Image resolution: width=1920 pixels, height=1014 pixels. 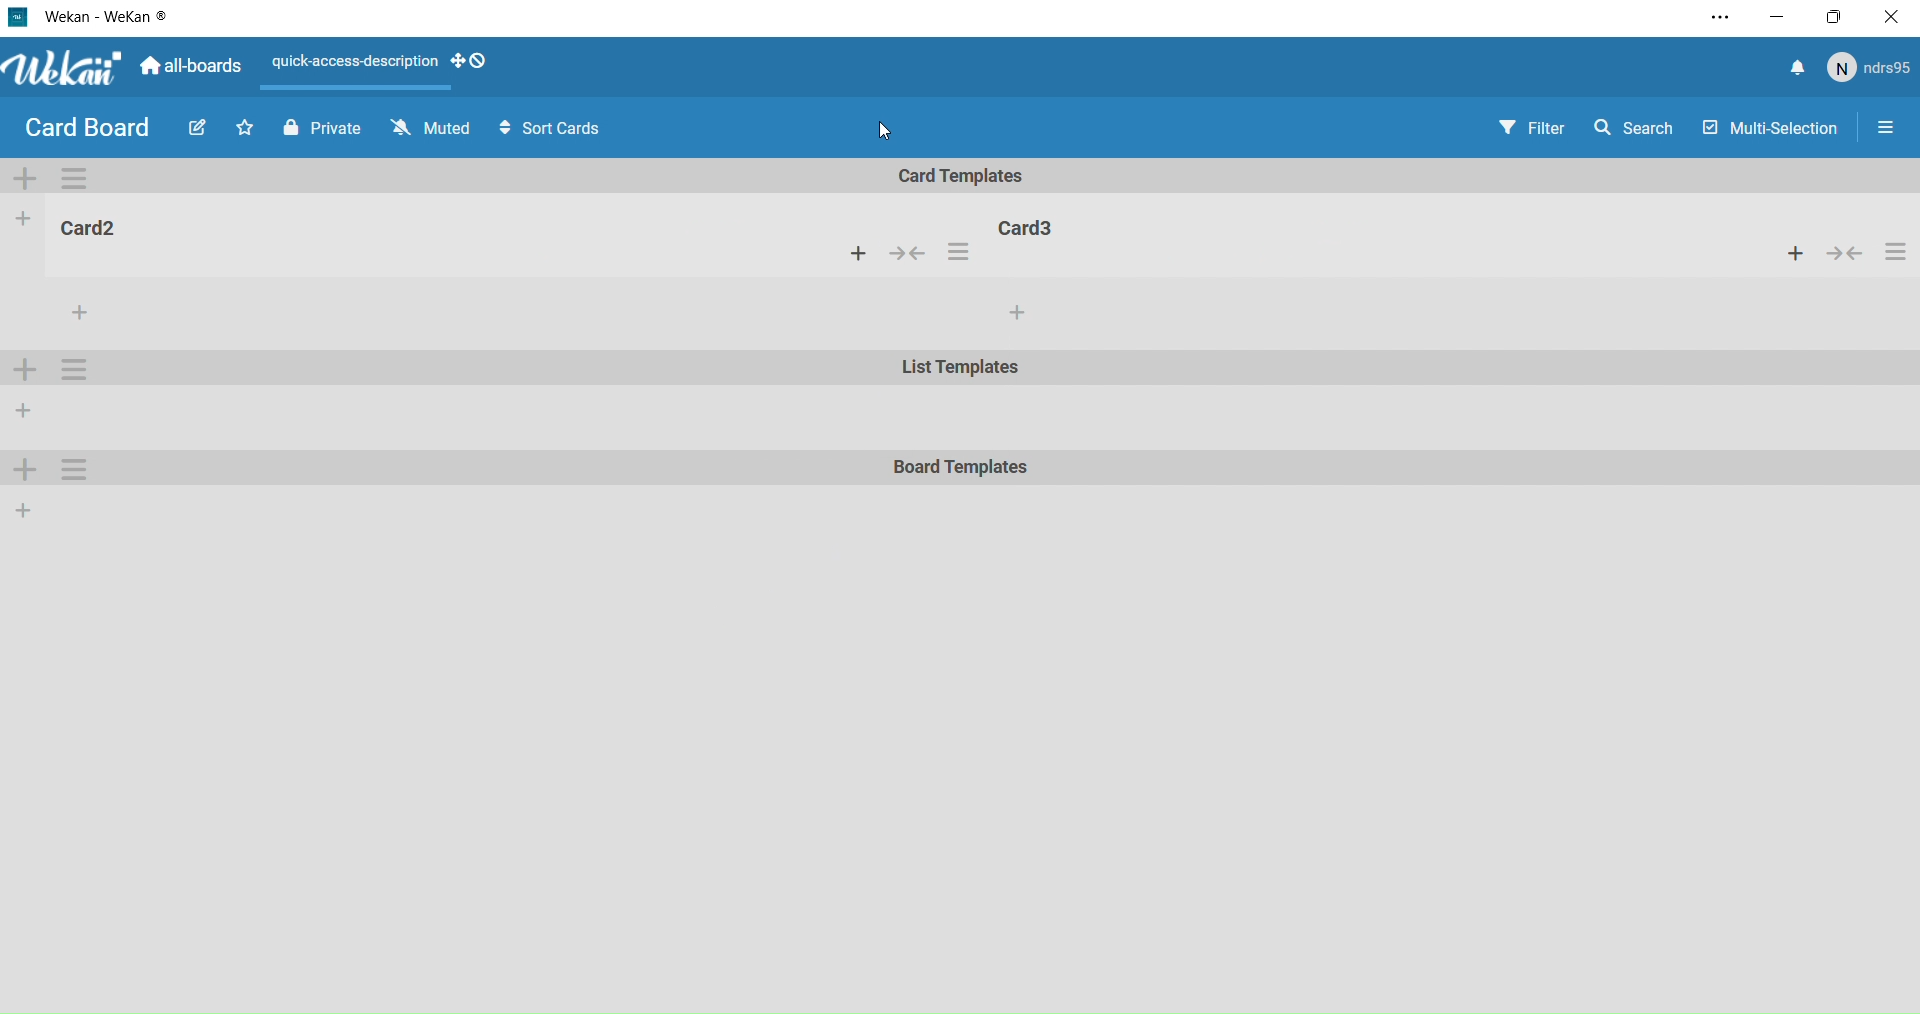 I want to click on List templates, so click(x=958, y=371).